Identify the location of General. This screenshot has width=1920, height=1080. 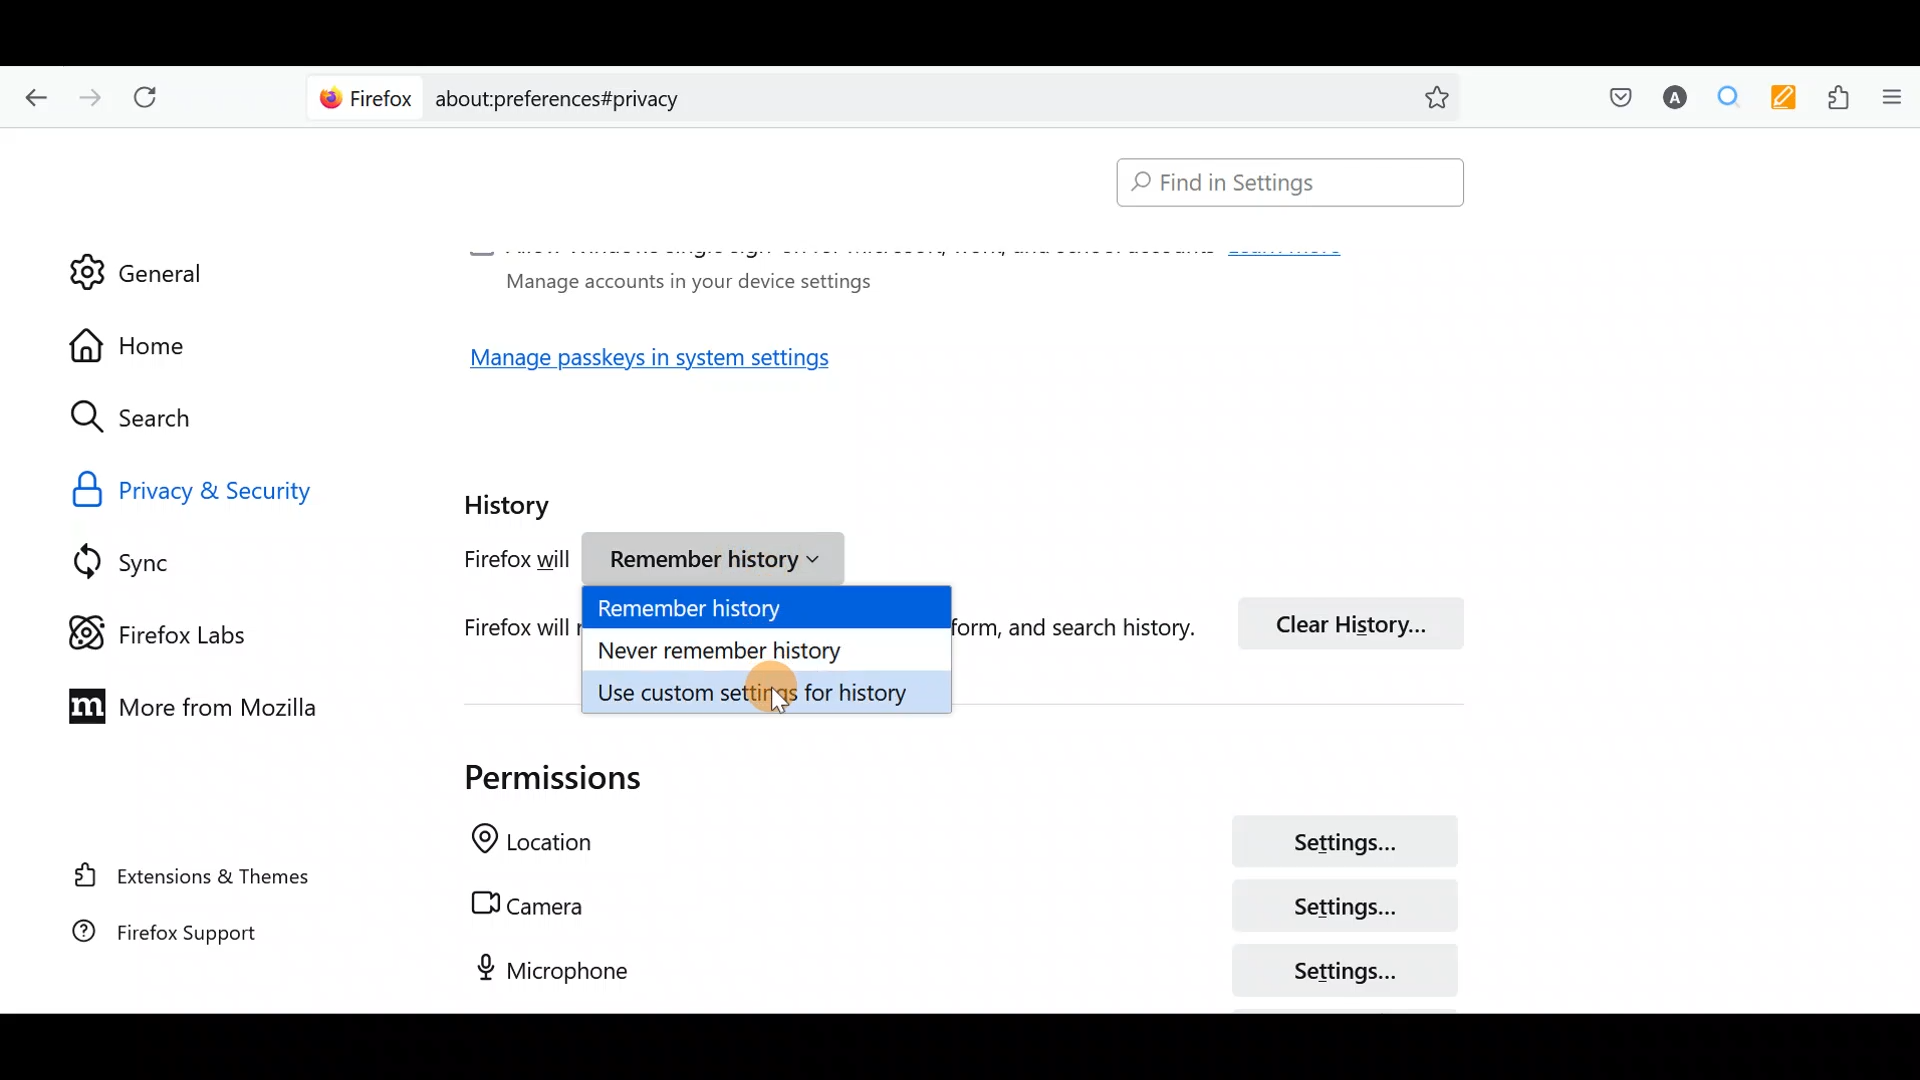
(137, 259).